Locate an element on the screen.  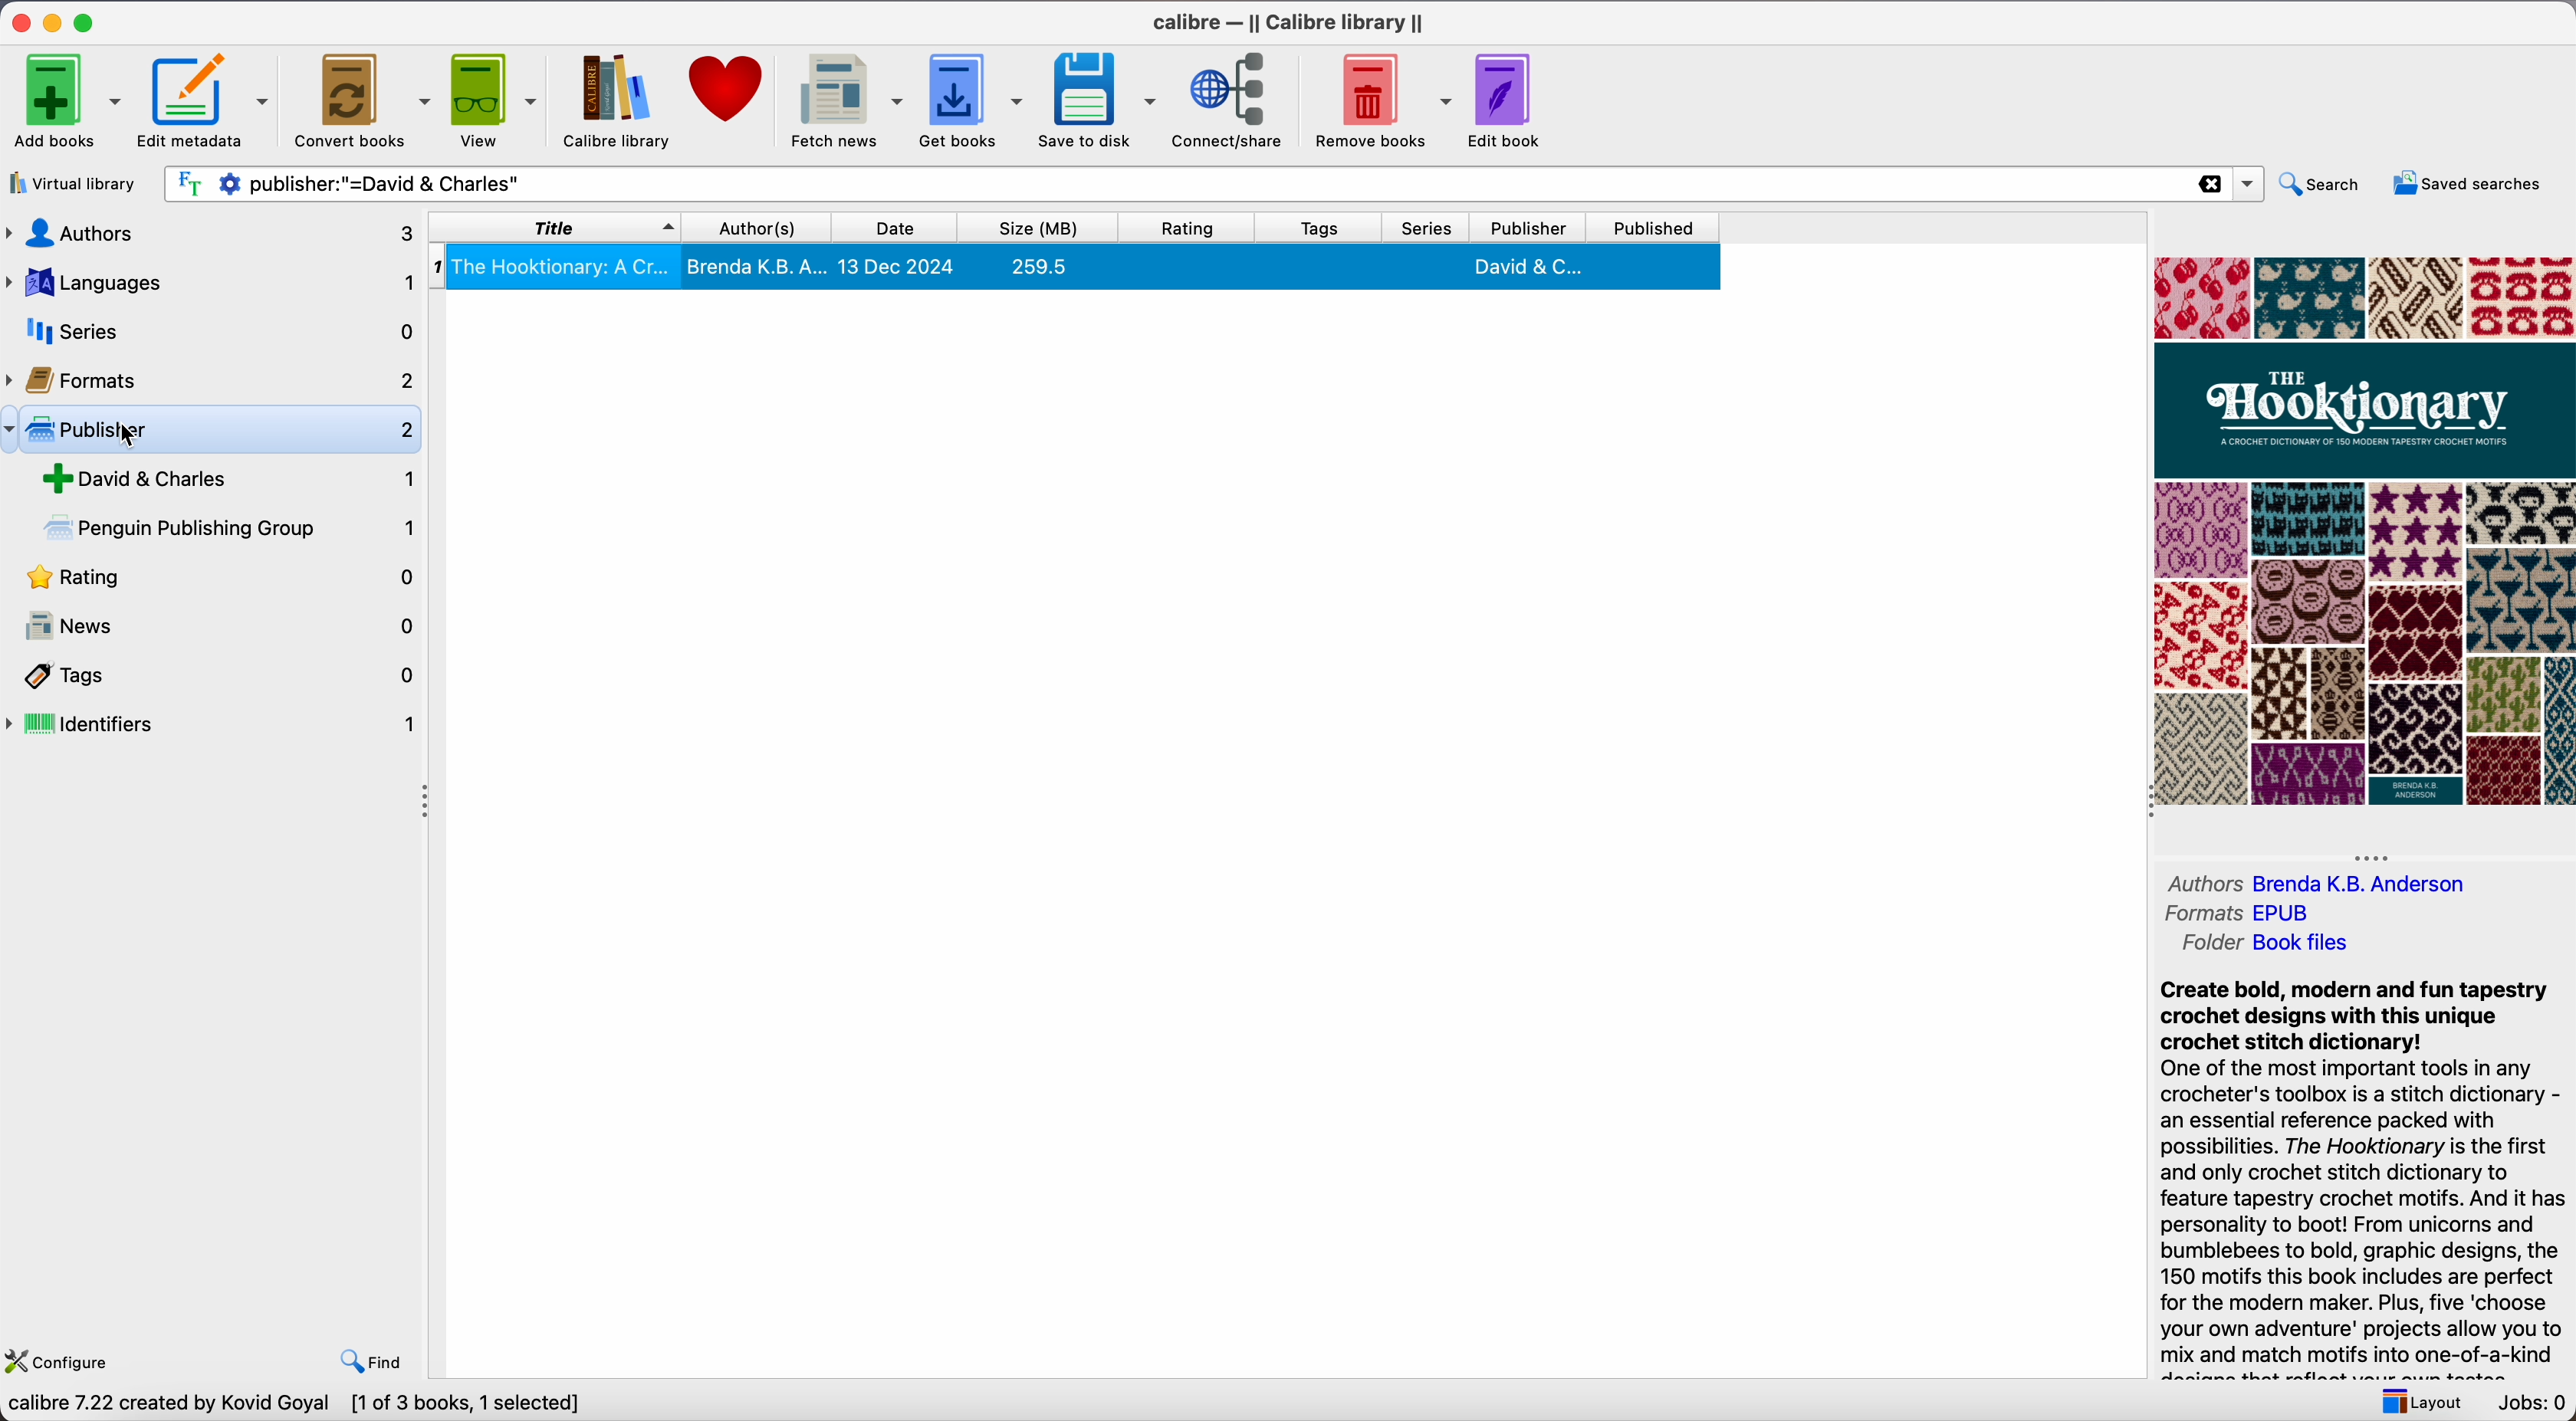
rating is located at coordinates (1198, 227).